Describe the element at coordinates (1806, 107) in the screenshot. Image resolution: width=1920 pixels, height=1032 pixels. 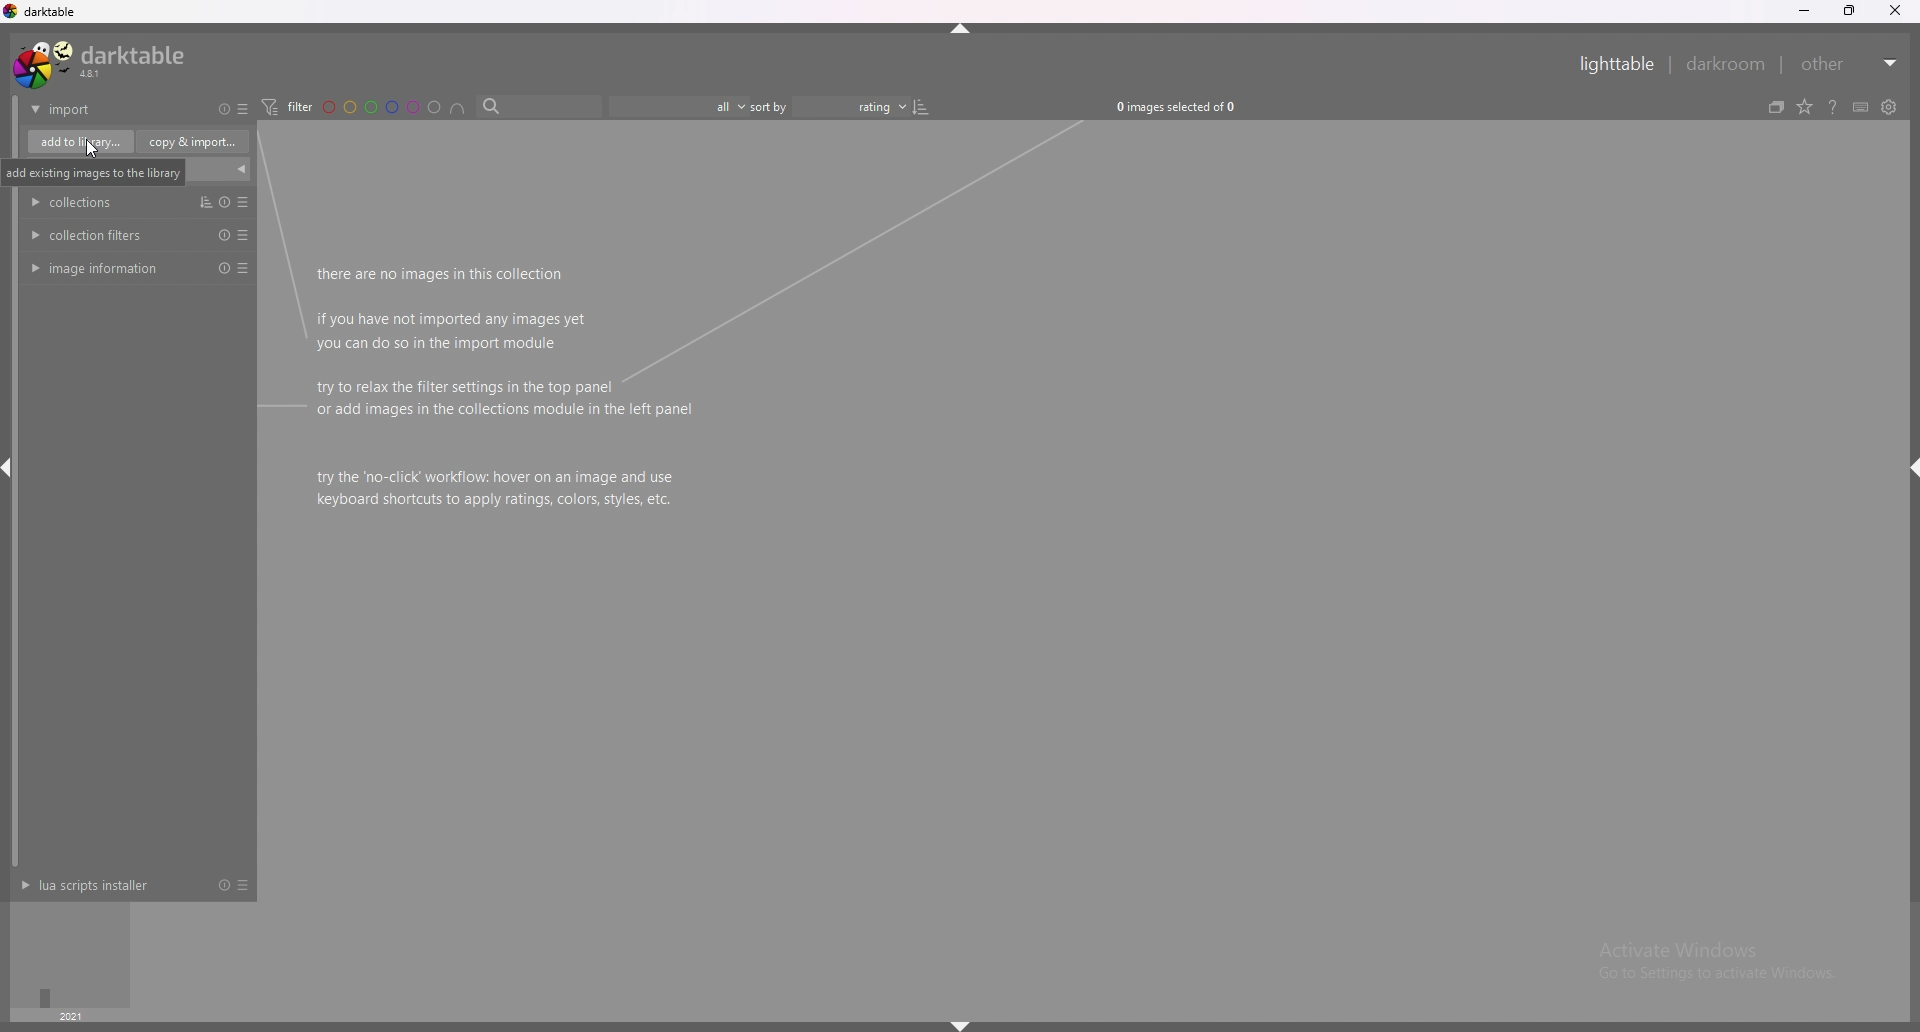
I see `change type of overlays` at that location.